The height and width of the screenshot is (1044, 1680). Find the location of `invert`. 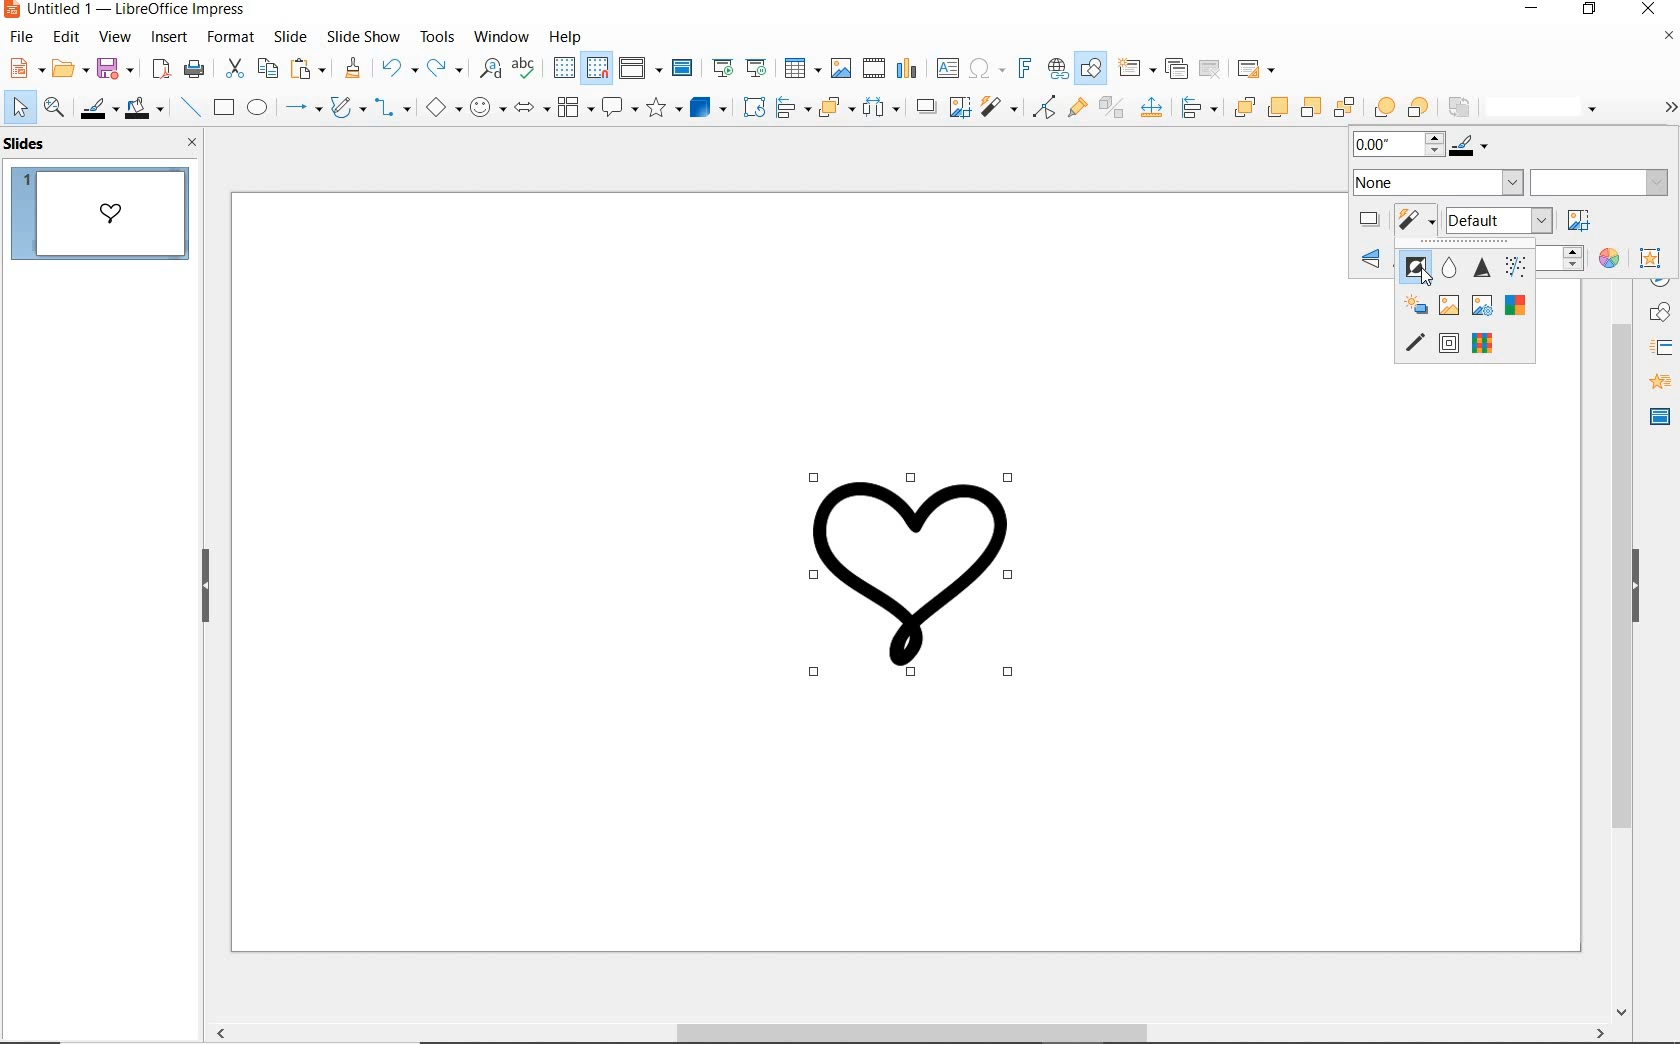

invert is located at coordinates (1418, 268).